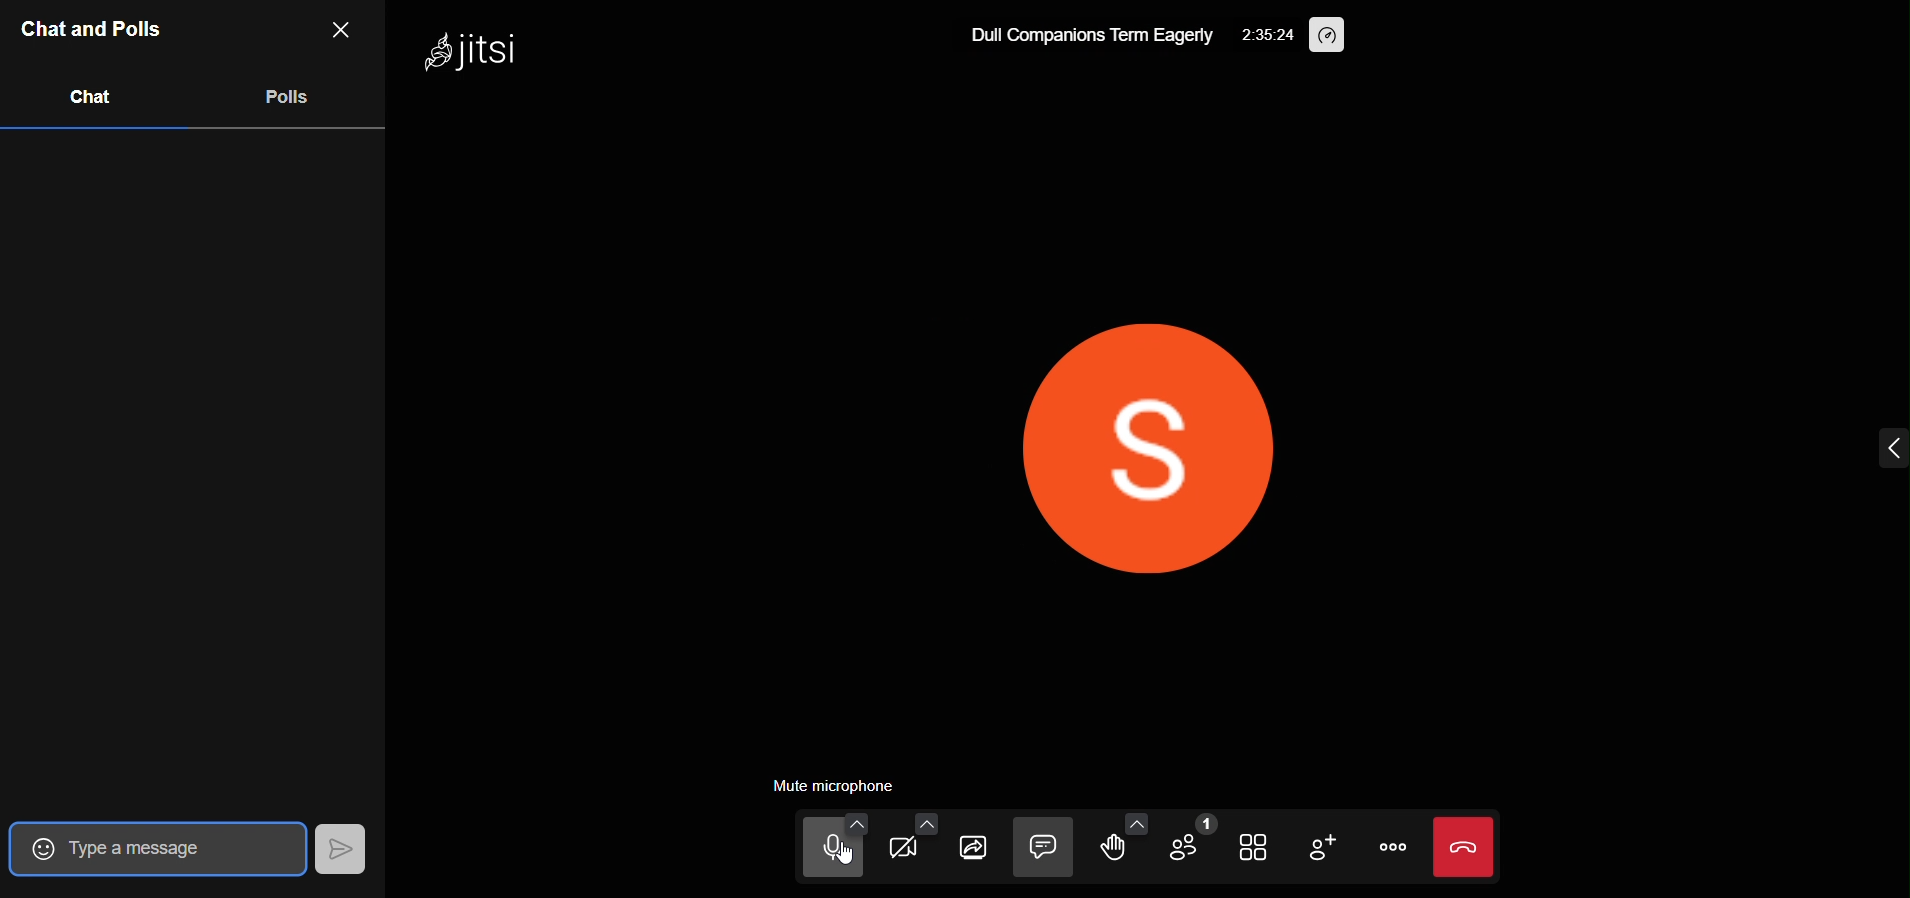 The height and width of the screenshot is (898, 1910). Describe the element at coordinates (292, 101) in the screenshot. I see `polls tab` at that location.